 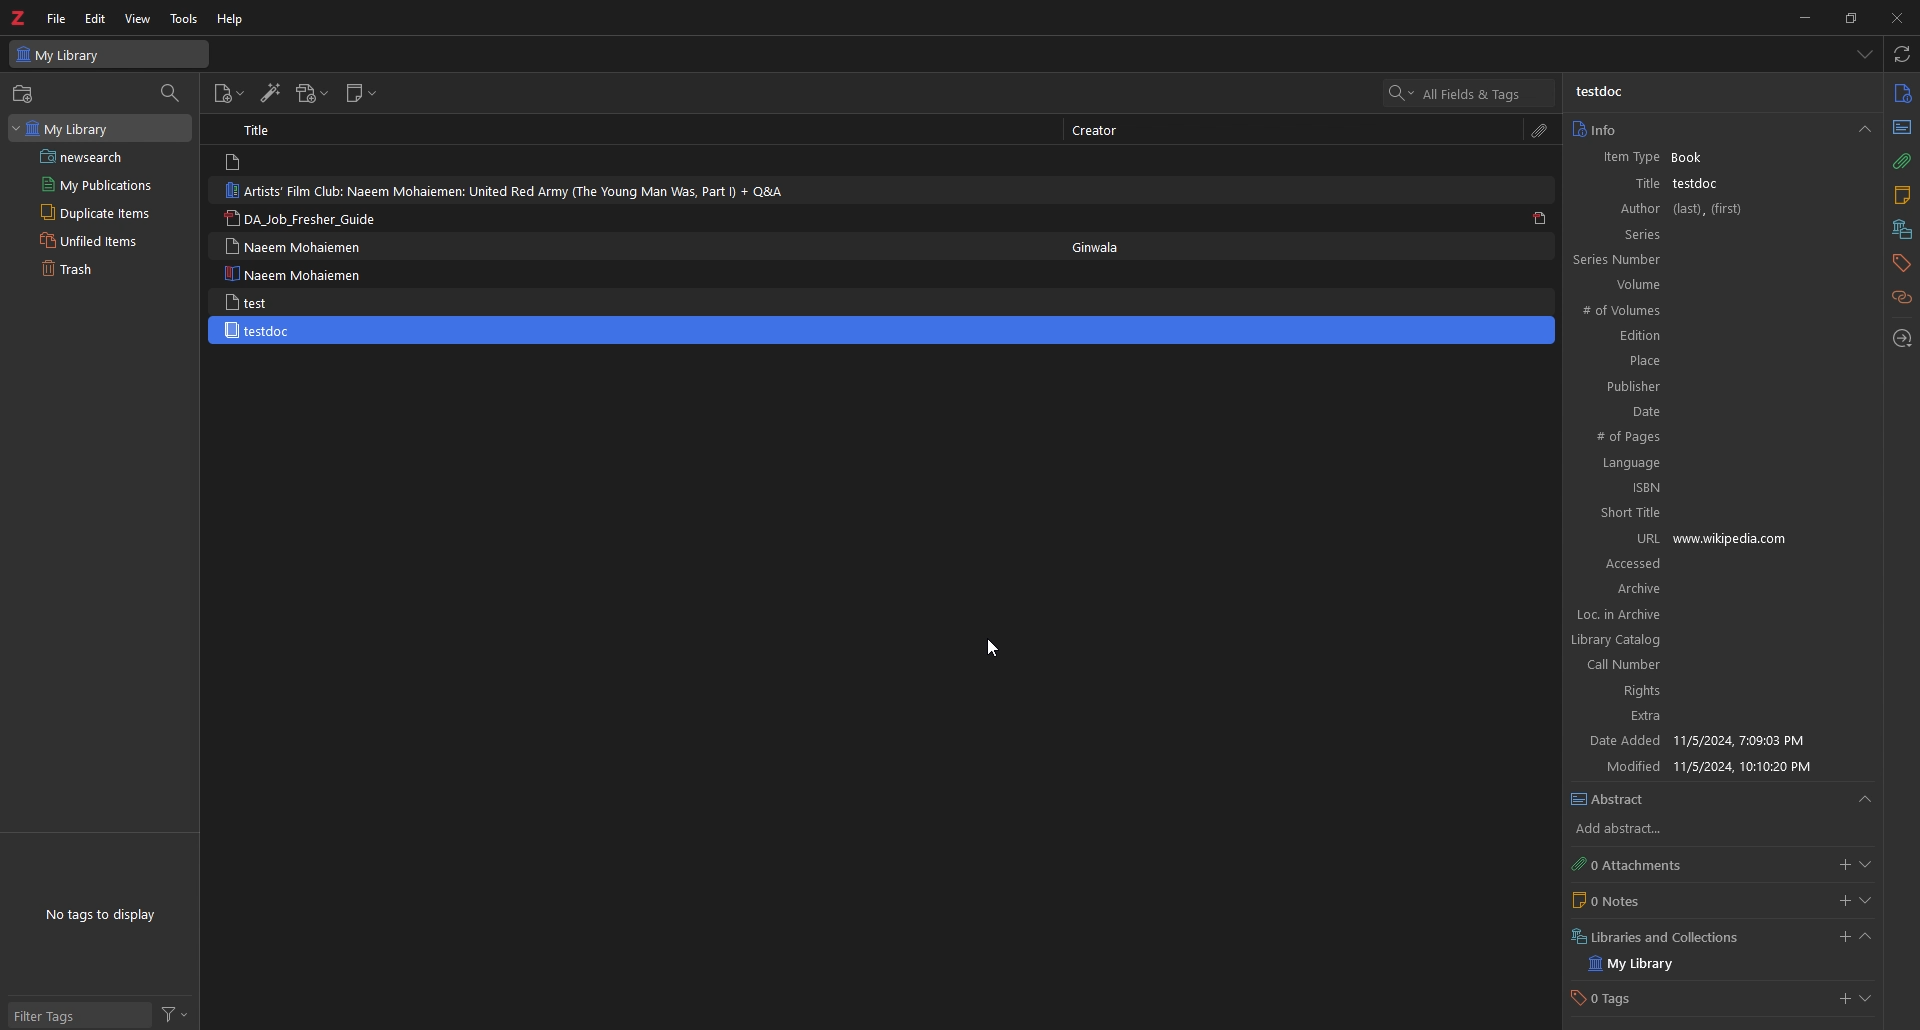 I want to click on help, so click(x=231, y=20).